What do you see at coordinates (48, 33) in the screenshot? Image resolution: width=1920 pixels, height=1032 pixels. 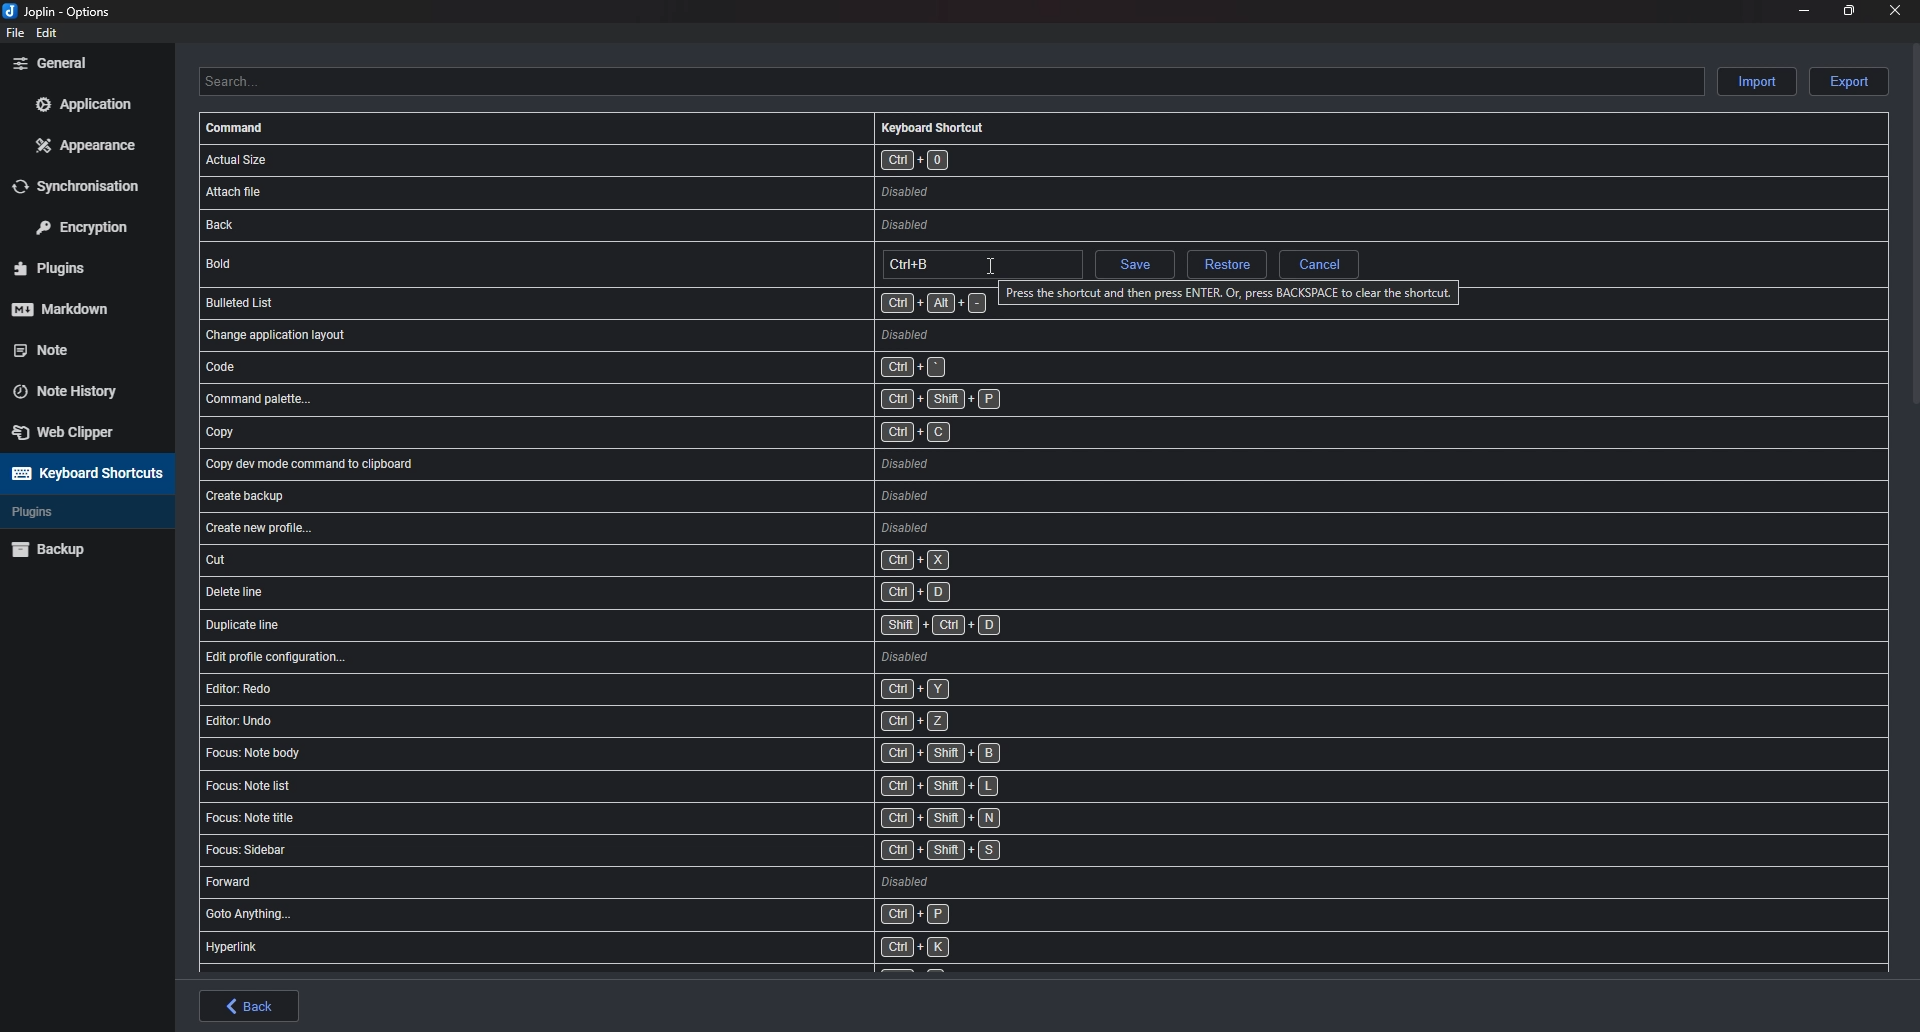 I see `edit` at bounding box center [48, 33].